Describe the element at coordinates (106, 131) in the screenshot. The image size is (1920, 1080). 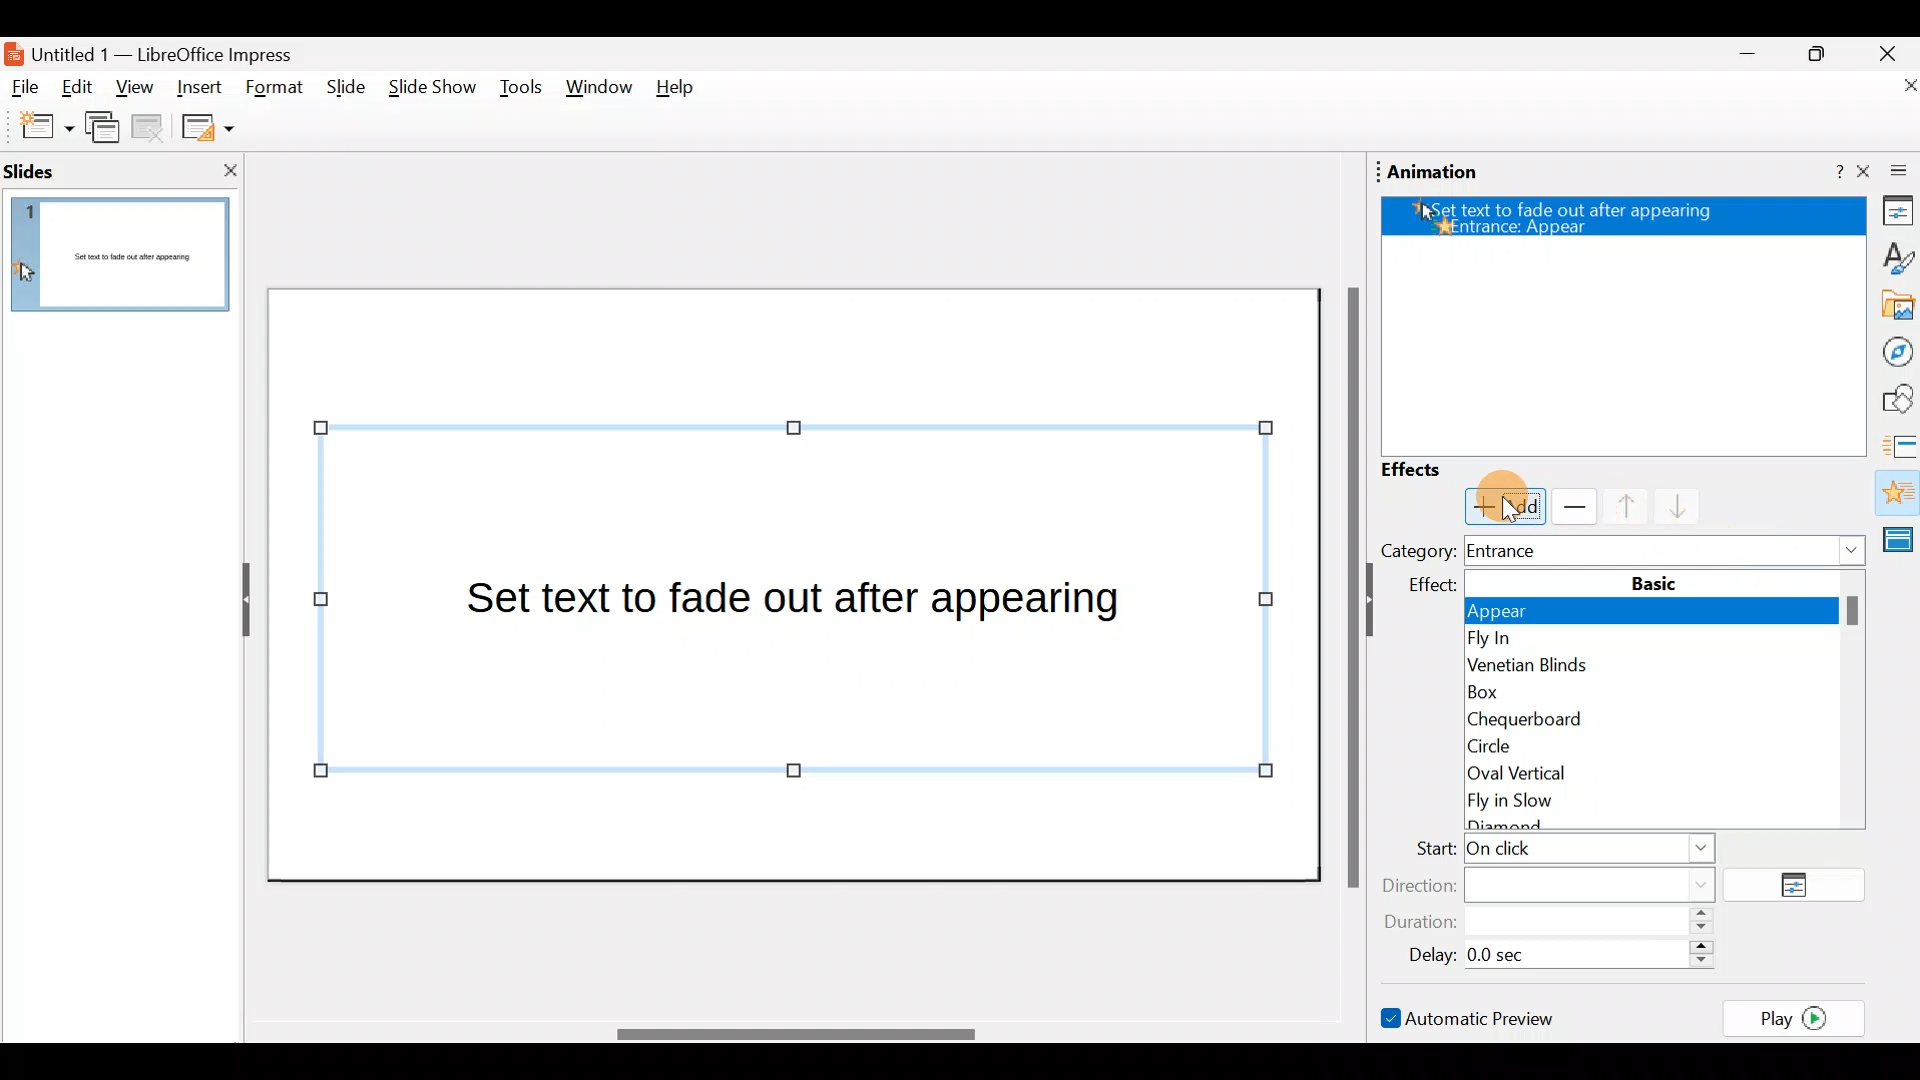
I see `Duplicate slide` at that location.